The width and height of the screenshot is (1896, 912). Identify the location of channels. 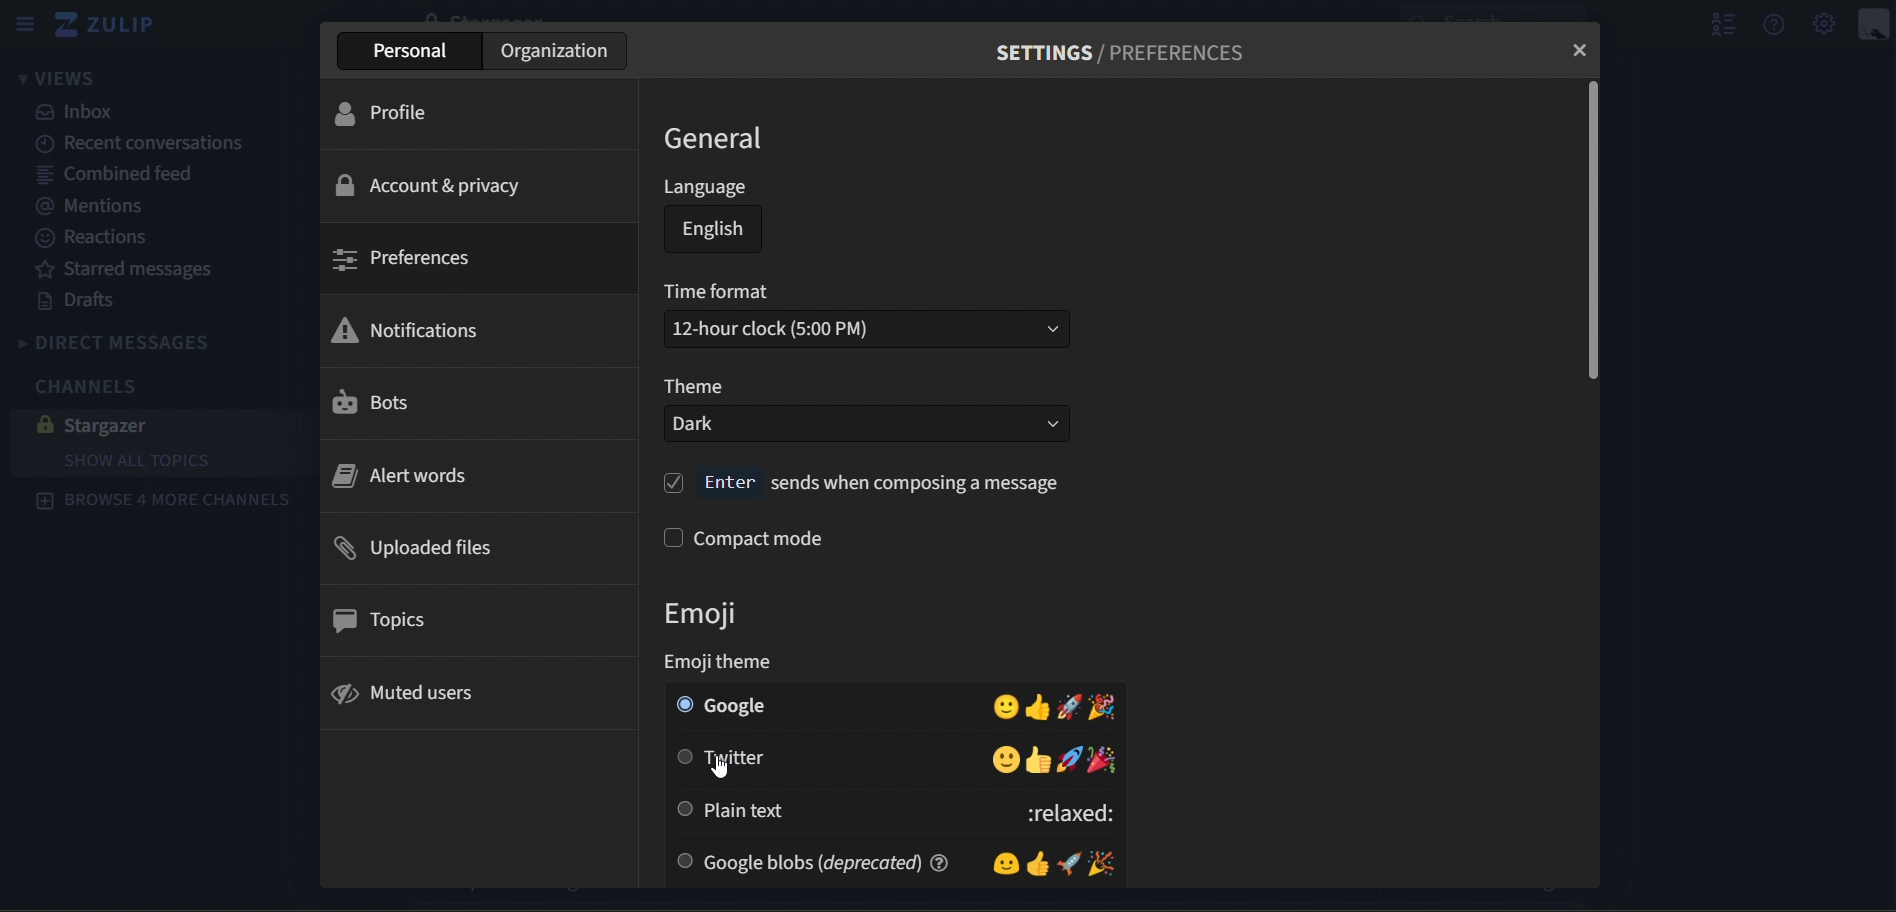
(96, 390).